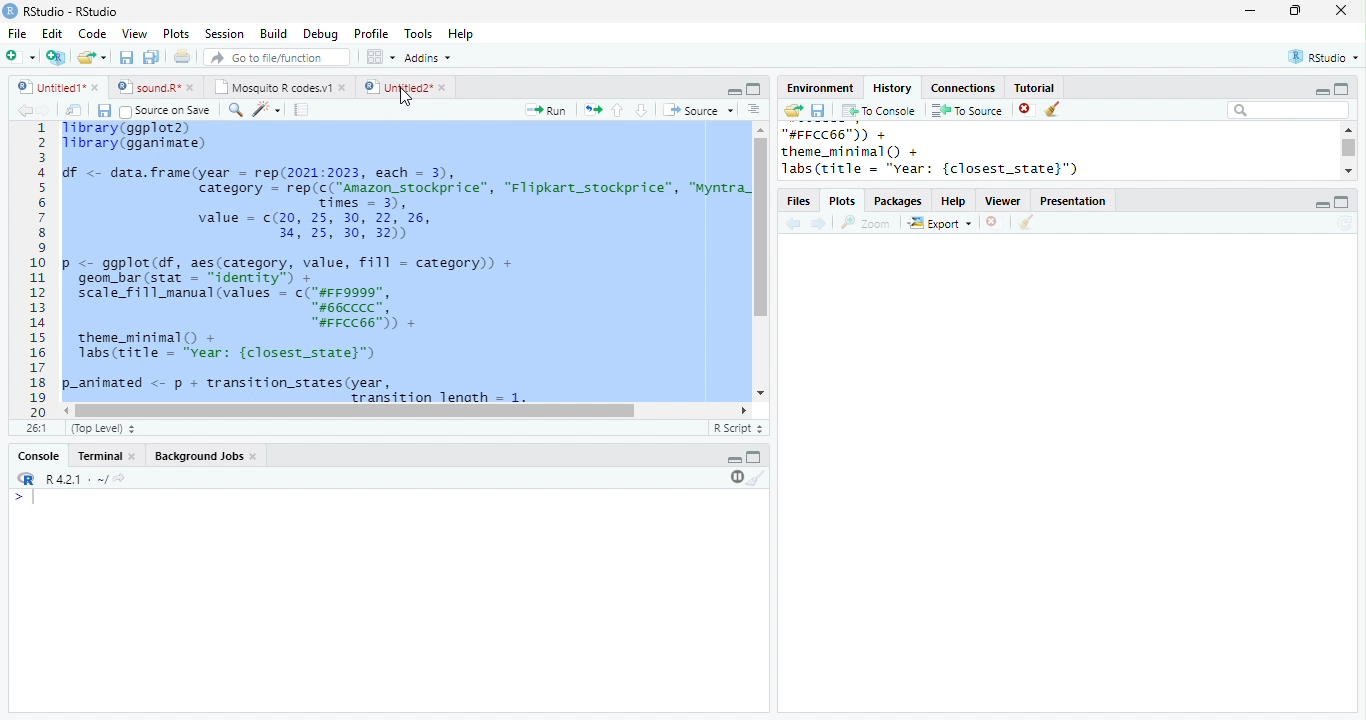  What do you see at coordinates (761, 393) in the screenshot?
I see `scroll down` at bounding box center [761, 393].